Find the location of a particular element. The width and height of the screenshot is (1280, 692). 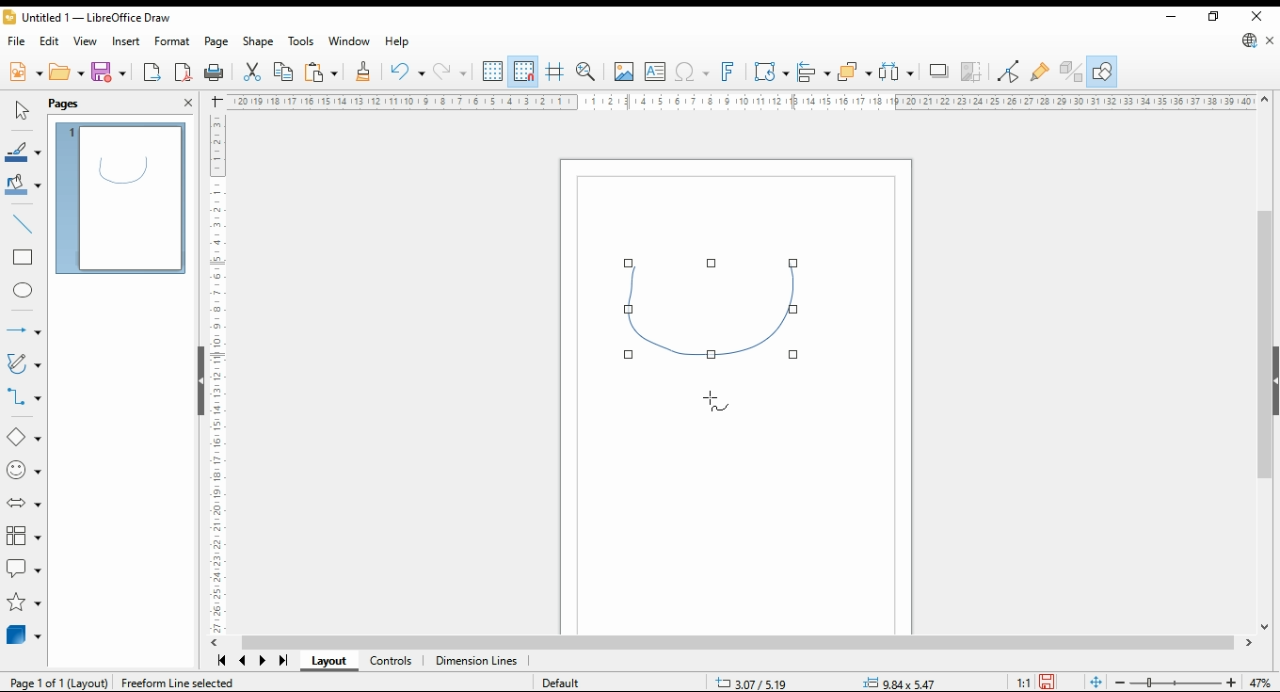

ruler is located at coordinates (214, 373).